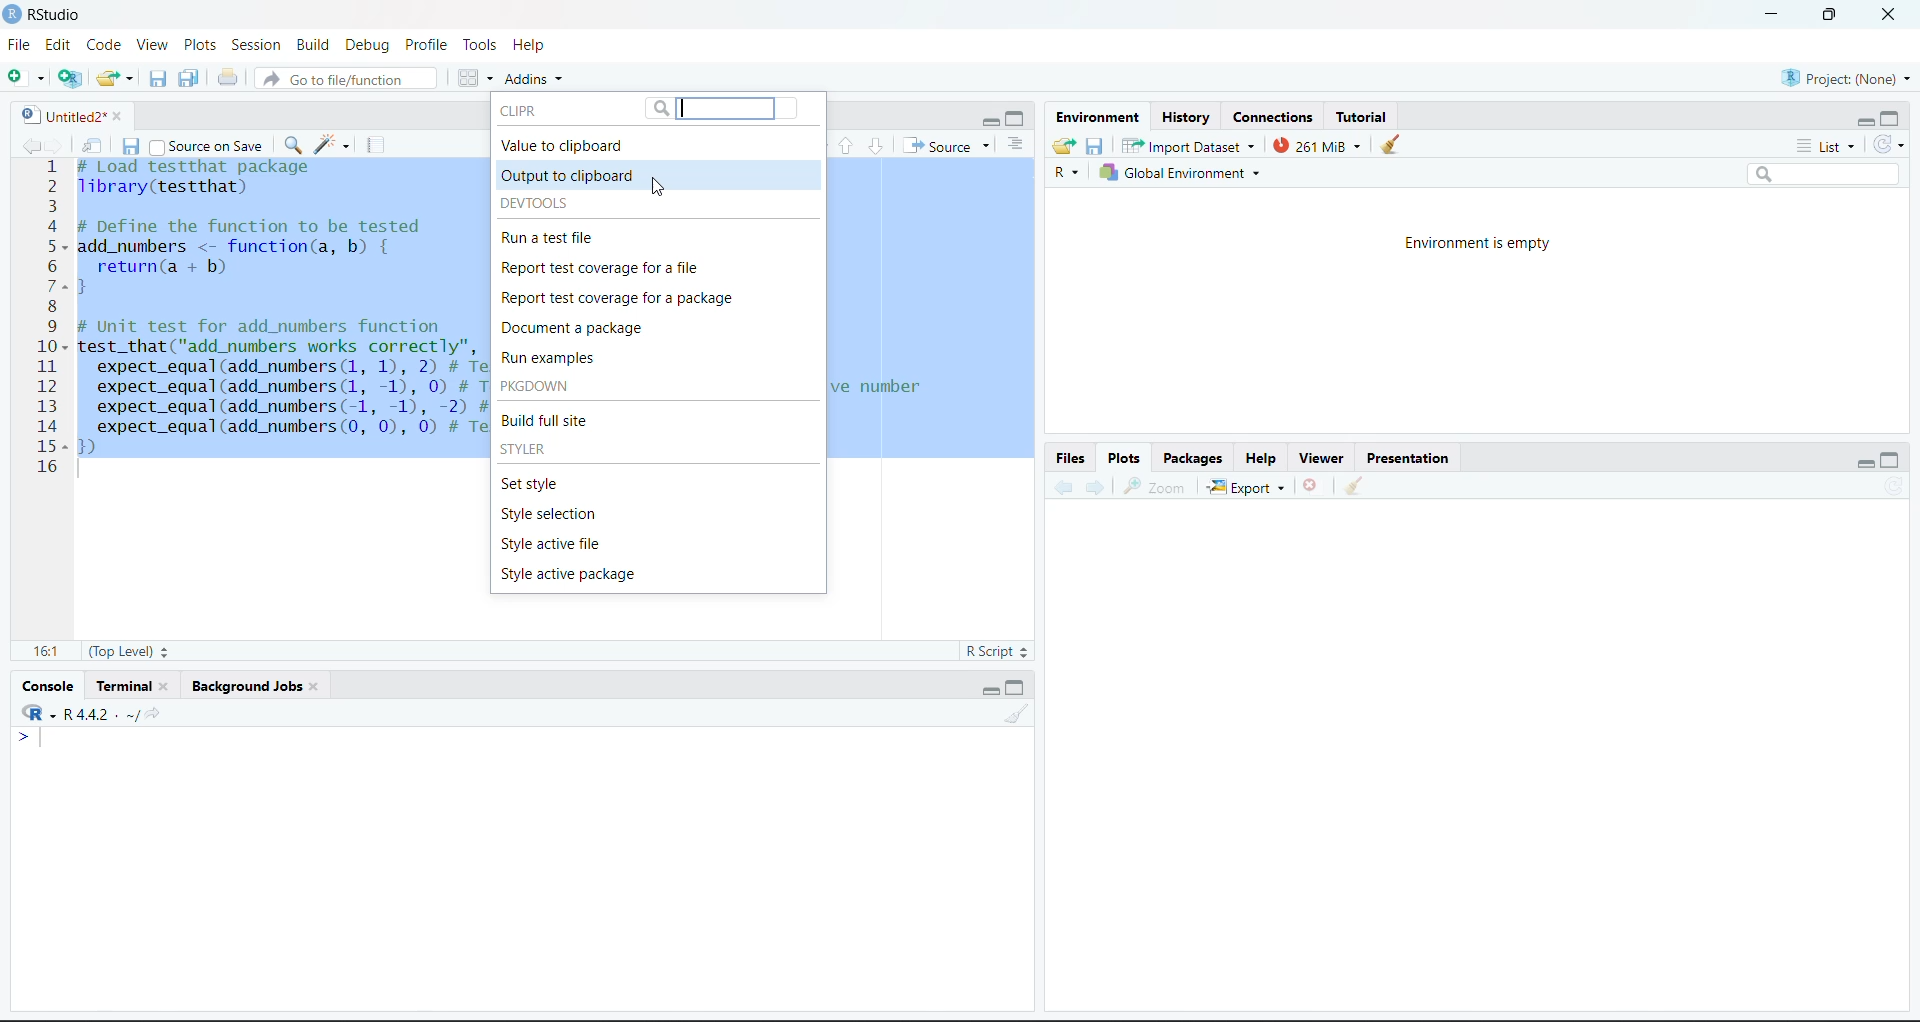 The image size is (1920, 1022). What do you see at coordinates (311, 44) in the screenshot?
I see `Build` at bounding box center [311, 44].